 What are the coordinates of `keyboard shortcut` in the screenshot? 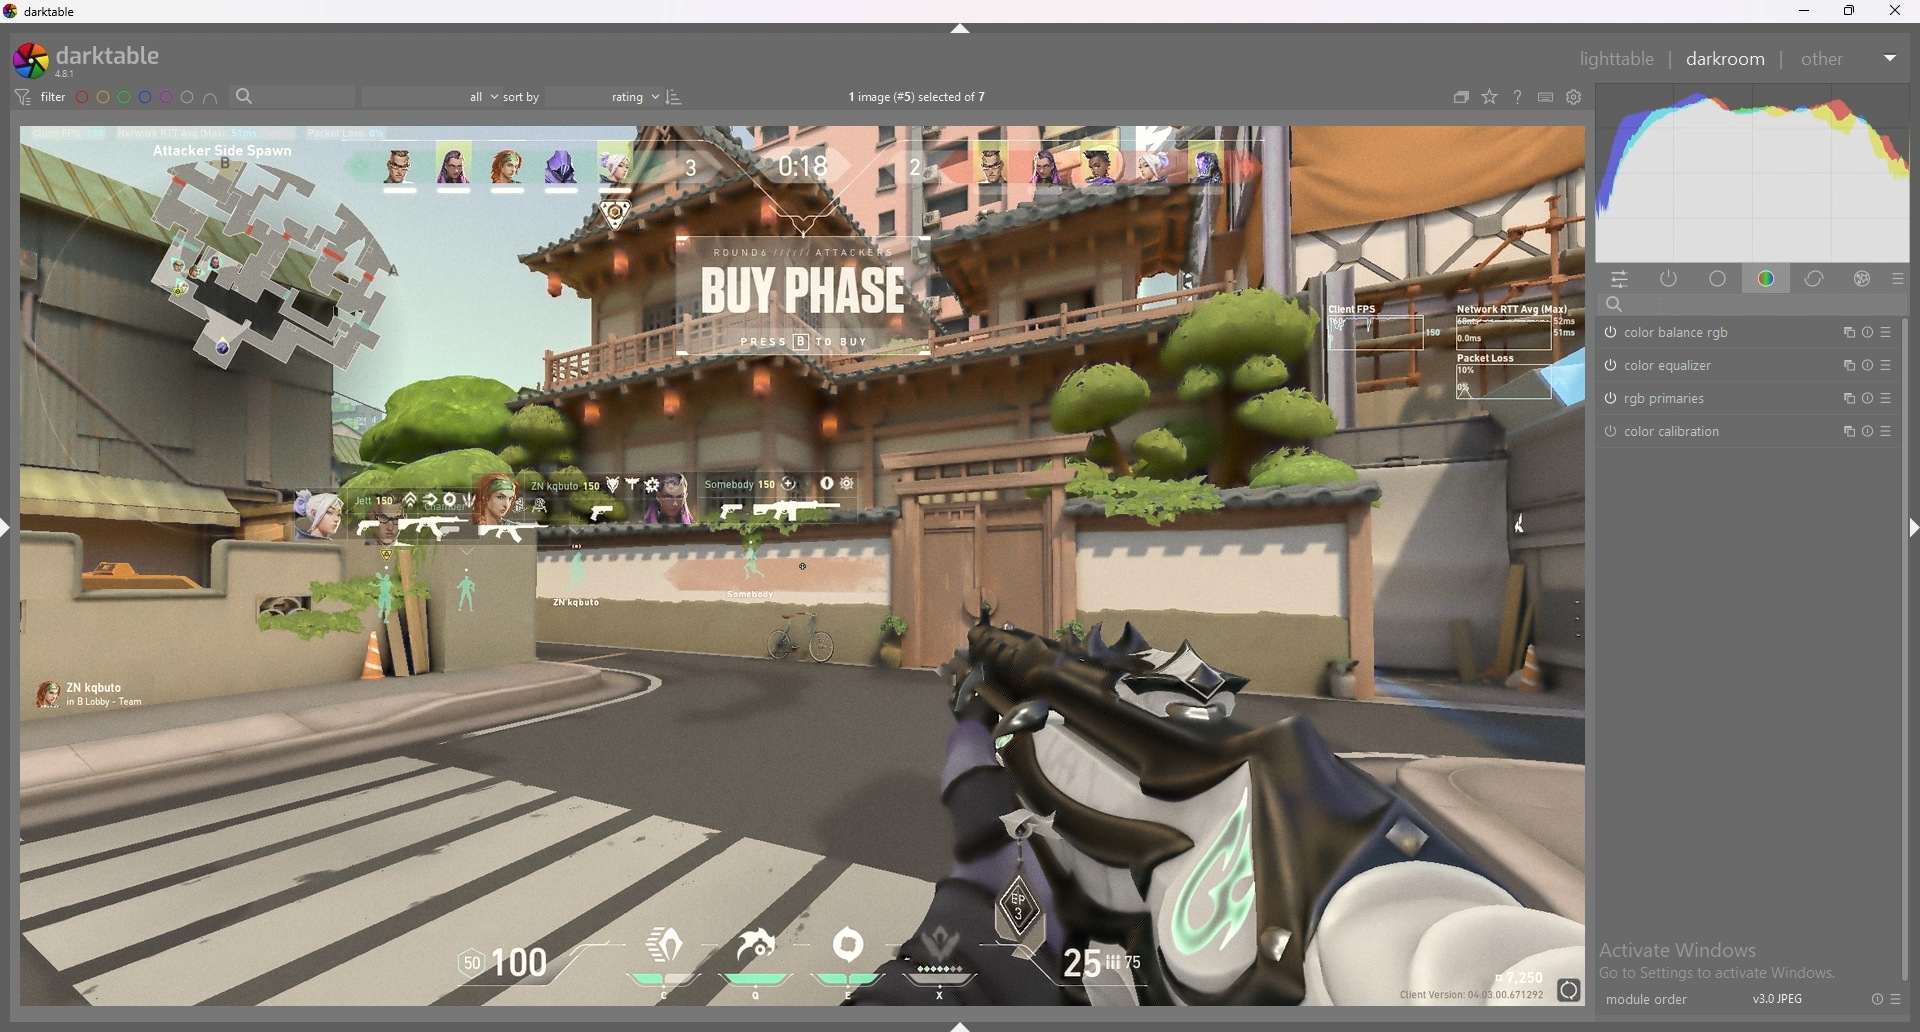 It's located at (1545, 98).